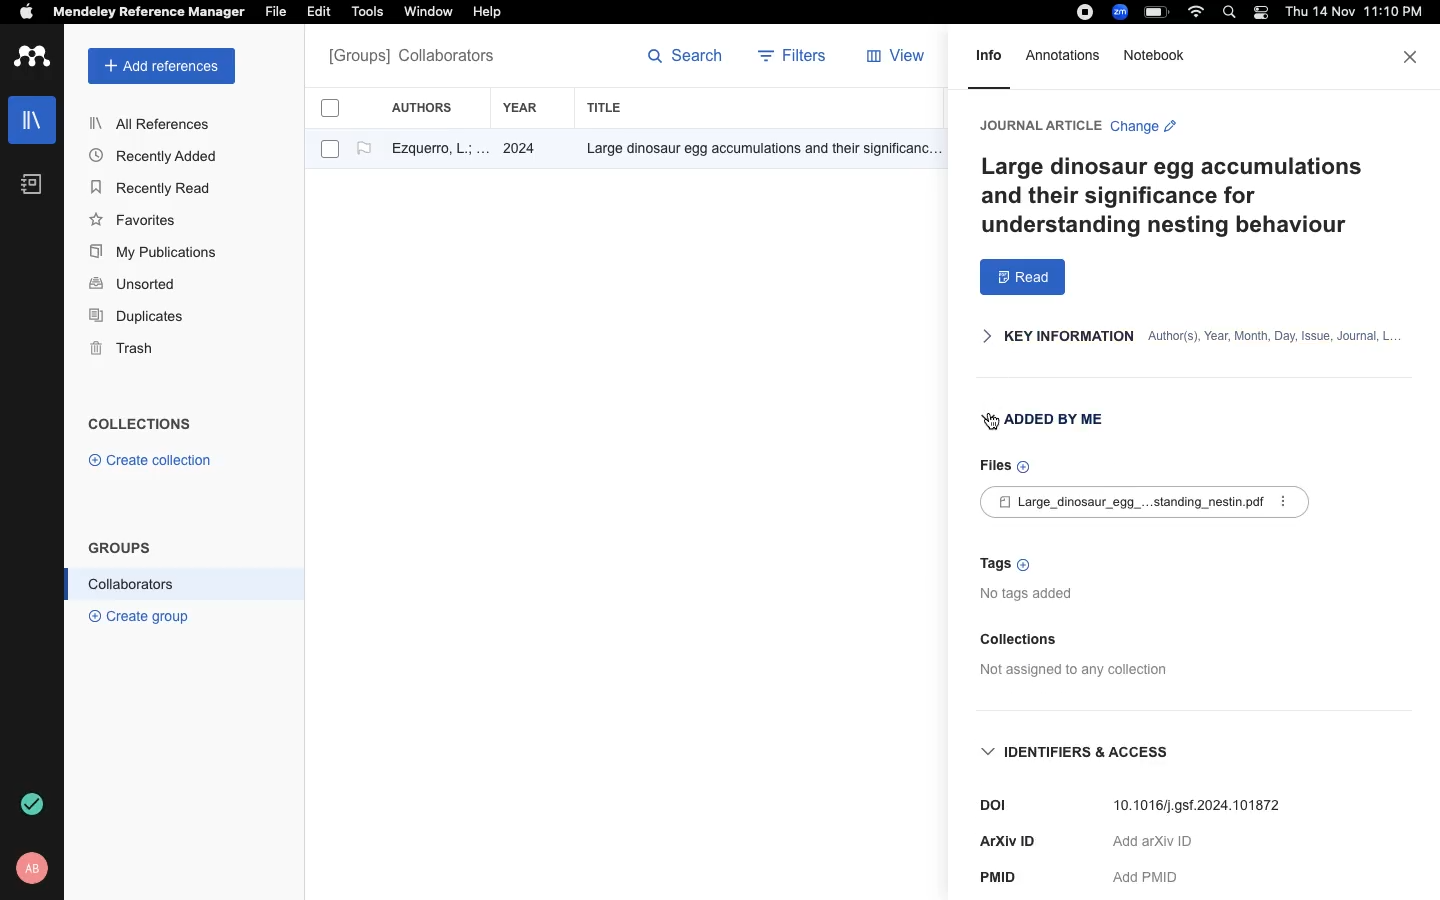  What do you see at coordinates (35, 868) in the screenshot?
I see `profile` at bounding box center [35, 868].